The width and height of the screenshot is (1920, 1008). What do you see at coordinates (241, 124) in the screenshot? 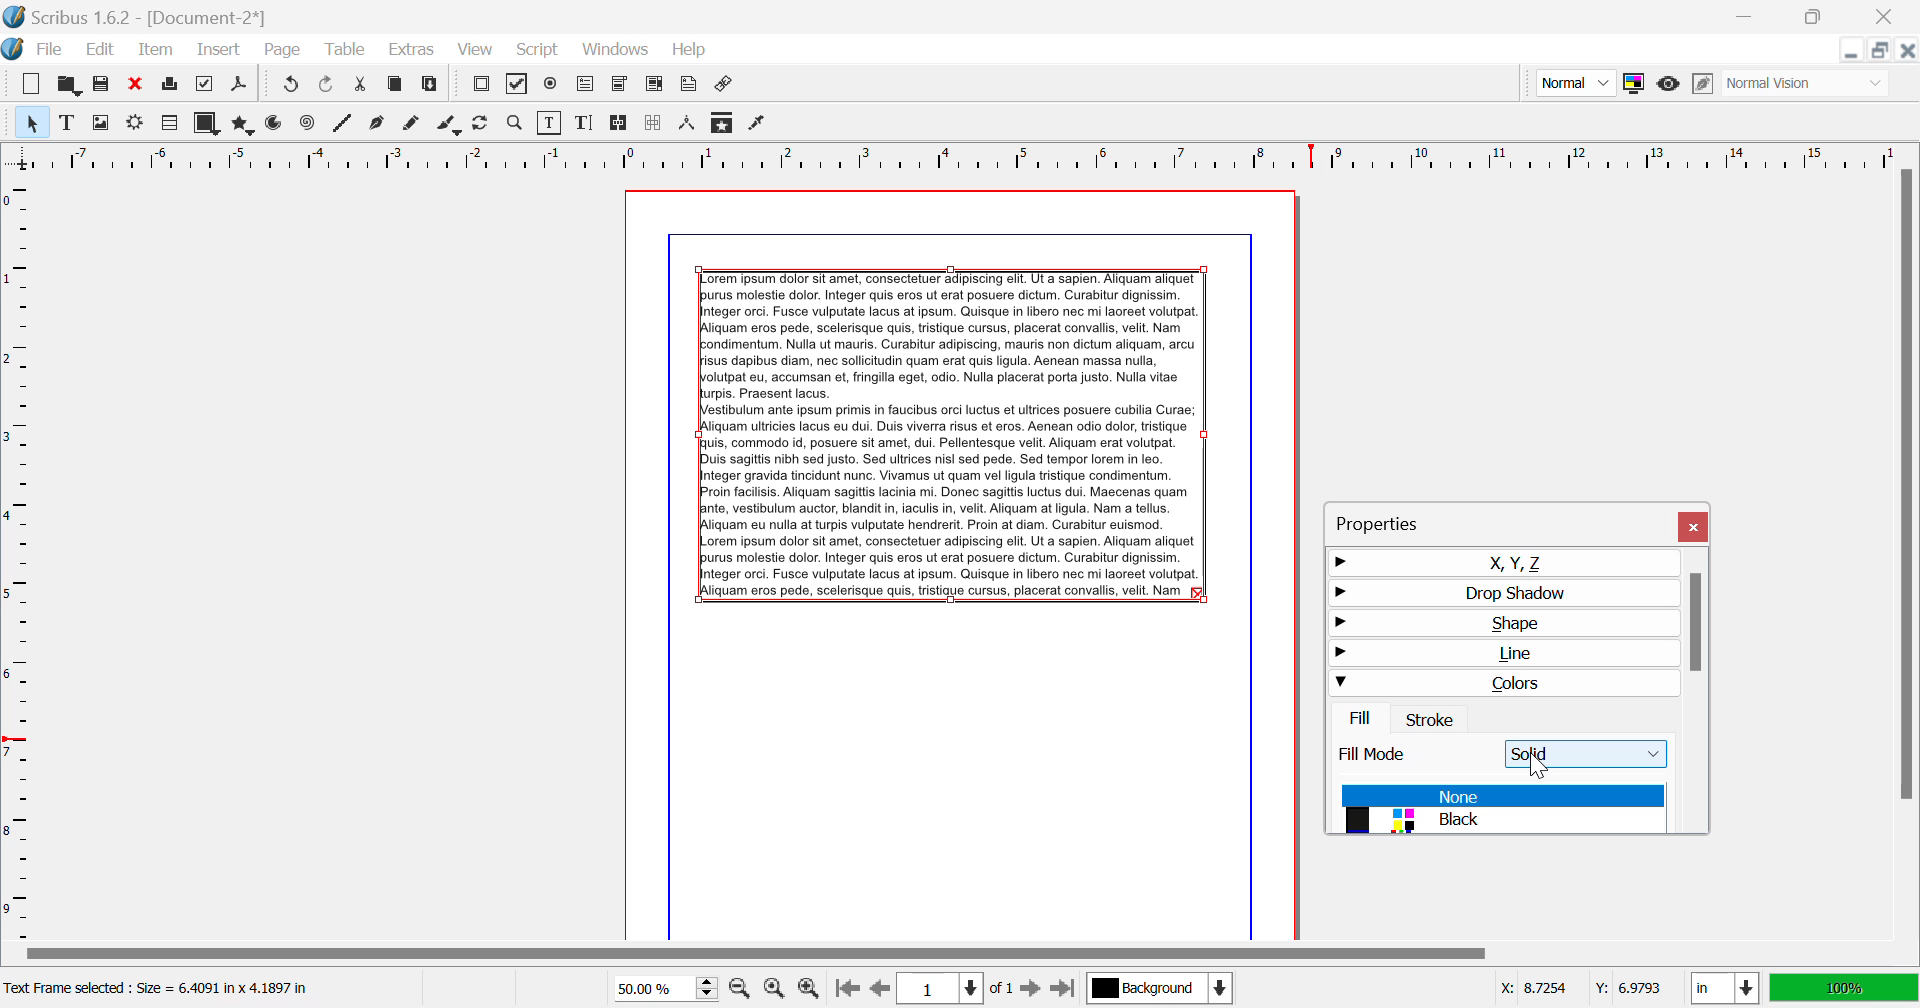
I see `Polygons` at bounding box center [241, 124].